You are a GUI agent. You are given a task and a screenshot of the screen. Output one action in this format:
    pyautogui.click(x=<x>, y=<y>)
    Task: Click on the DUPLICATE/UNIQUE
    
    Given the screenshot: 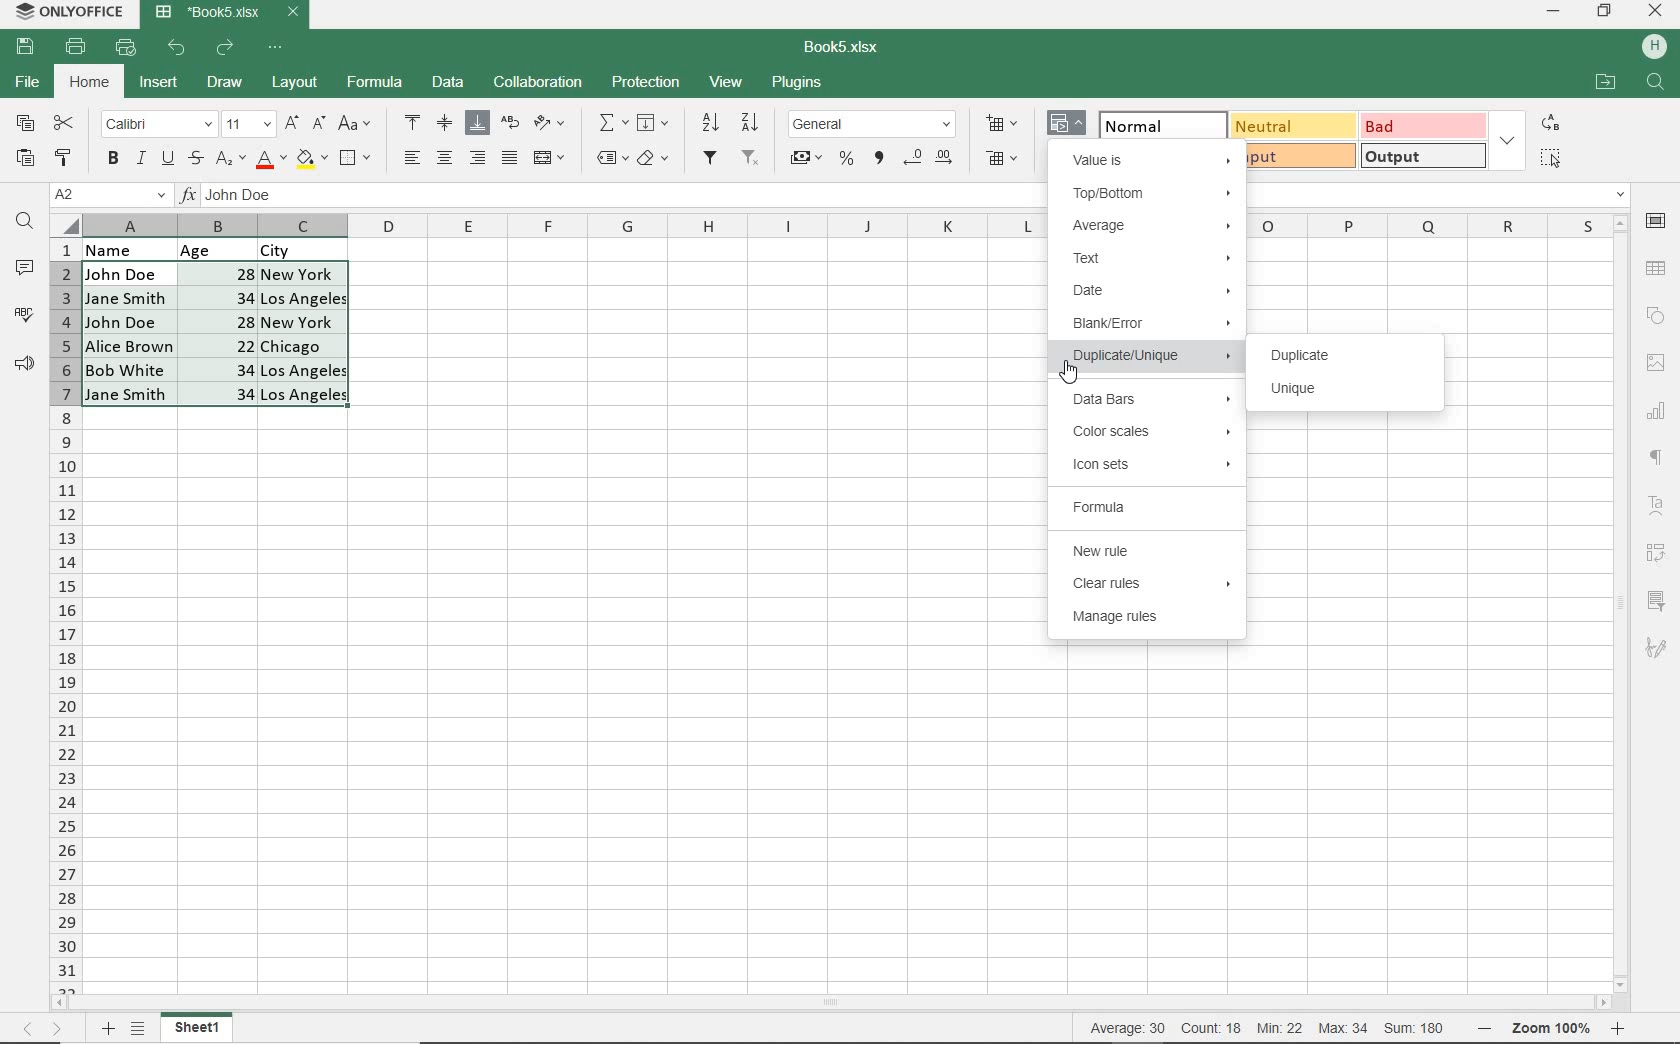 What is the action you would take?
    pyautogui.click(x=1153, y=359)
    